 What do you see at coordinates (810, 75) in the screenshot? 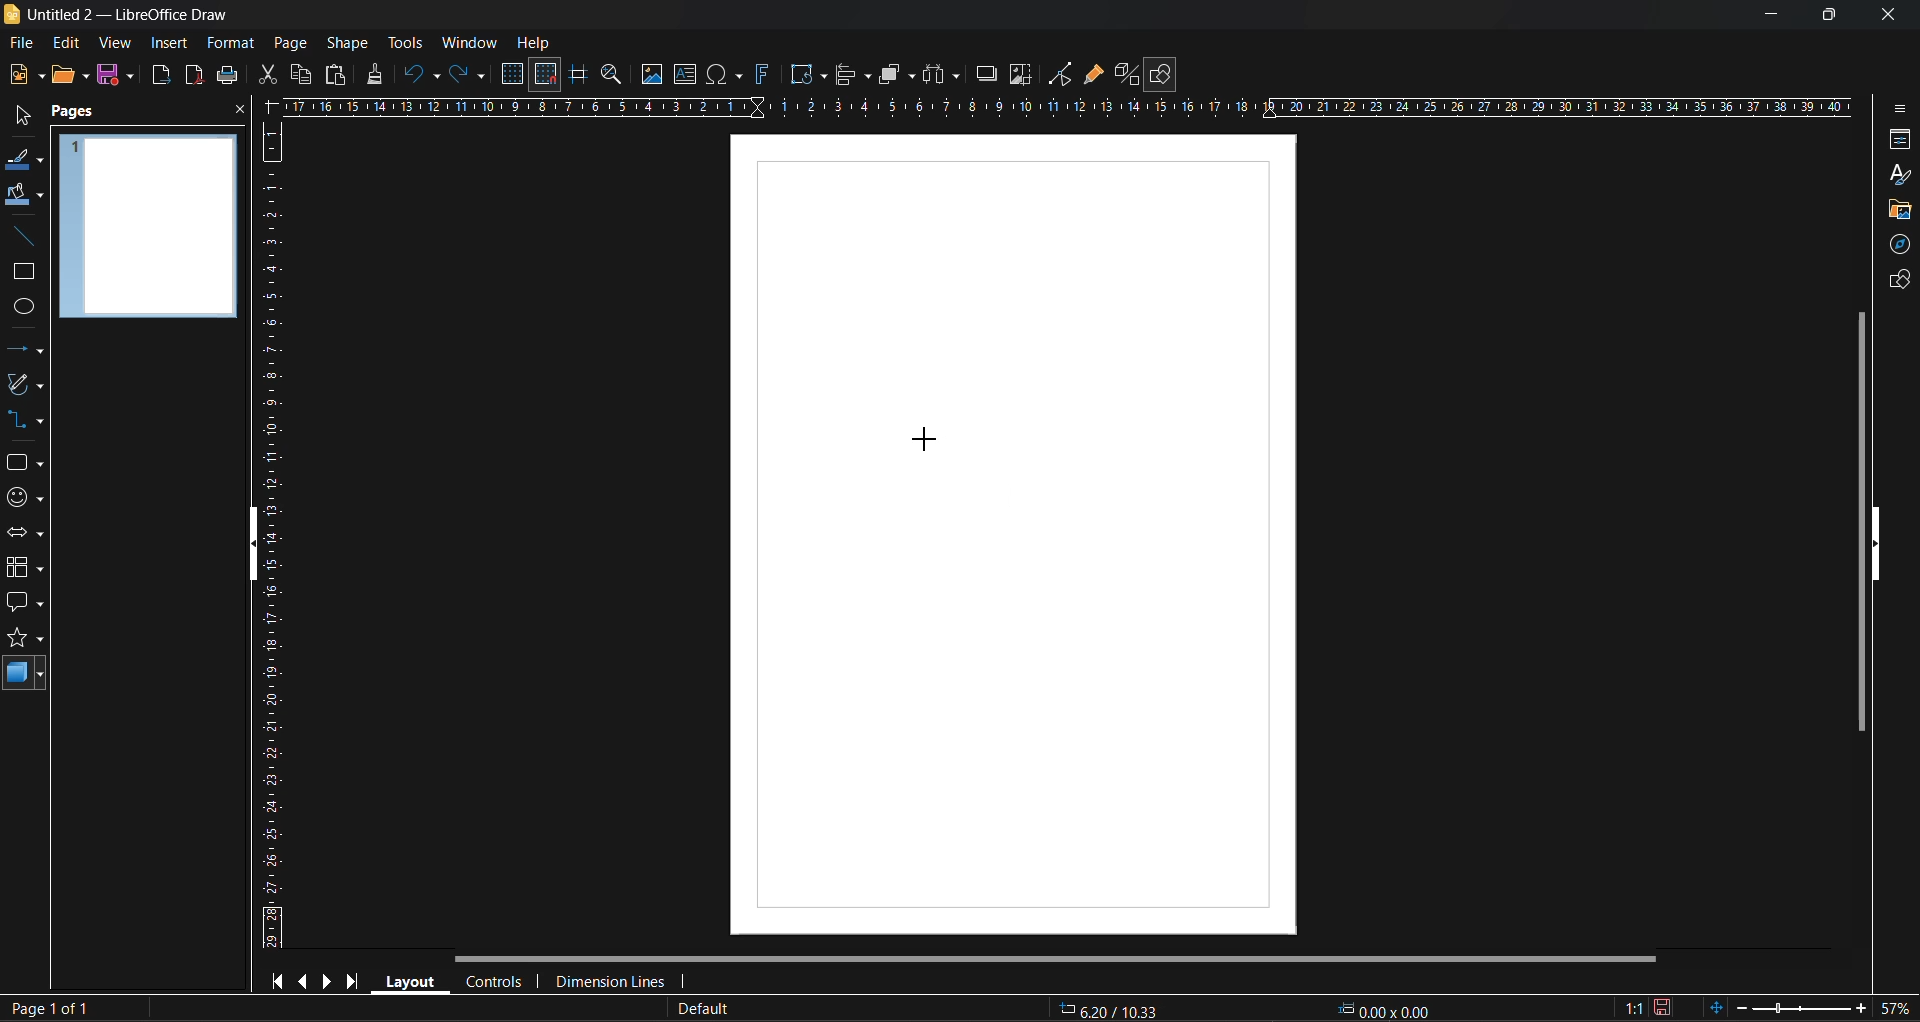
I see `transformations` at bounding box center [810, 75].